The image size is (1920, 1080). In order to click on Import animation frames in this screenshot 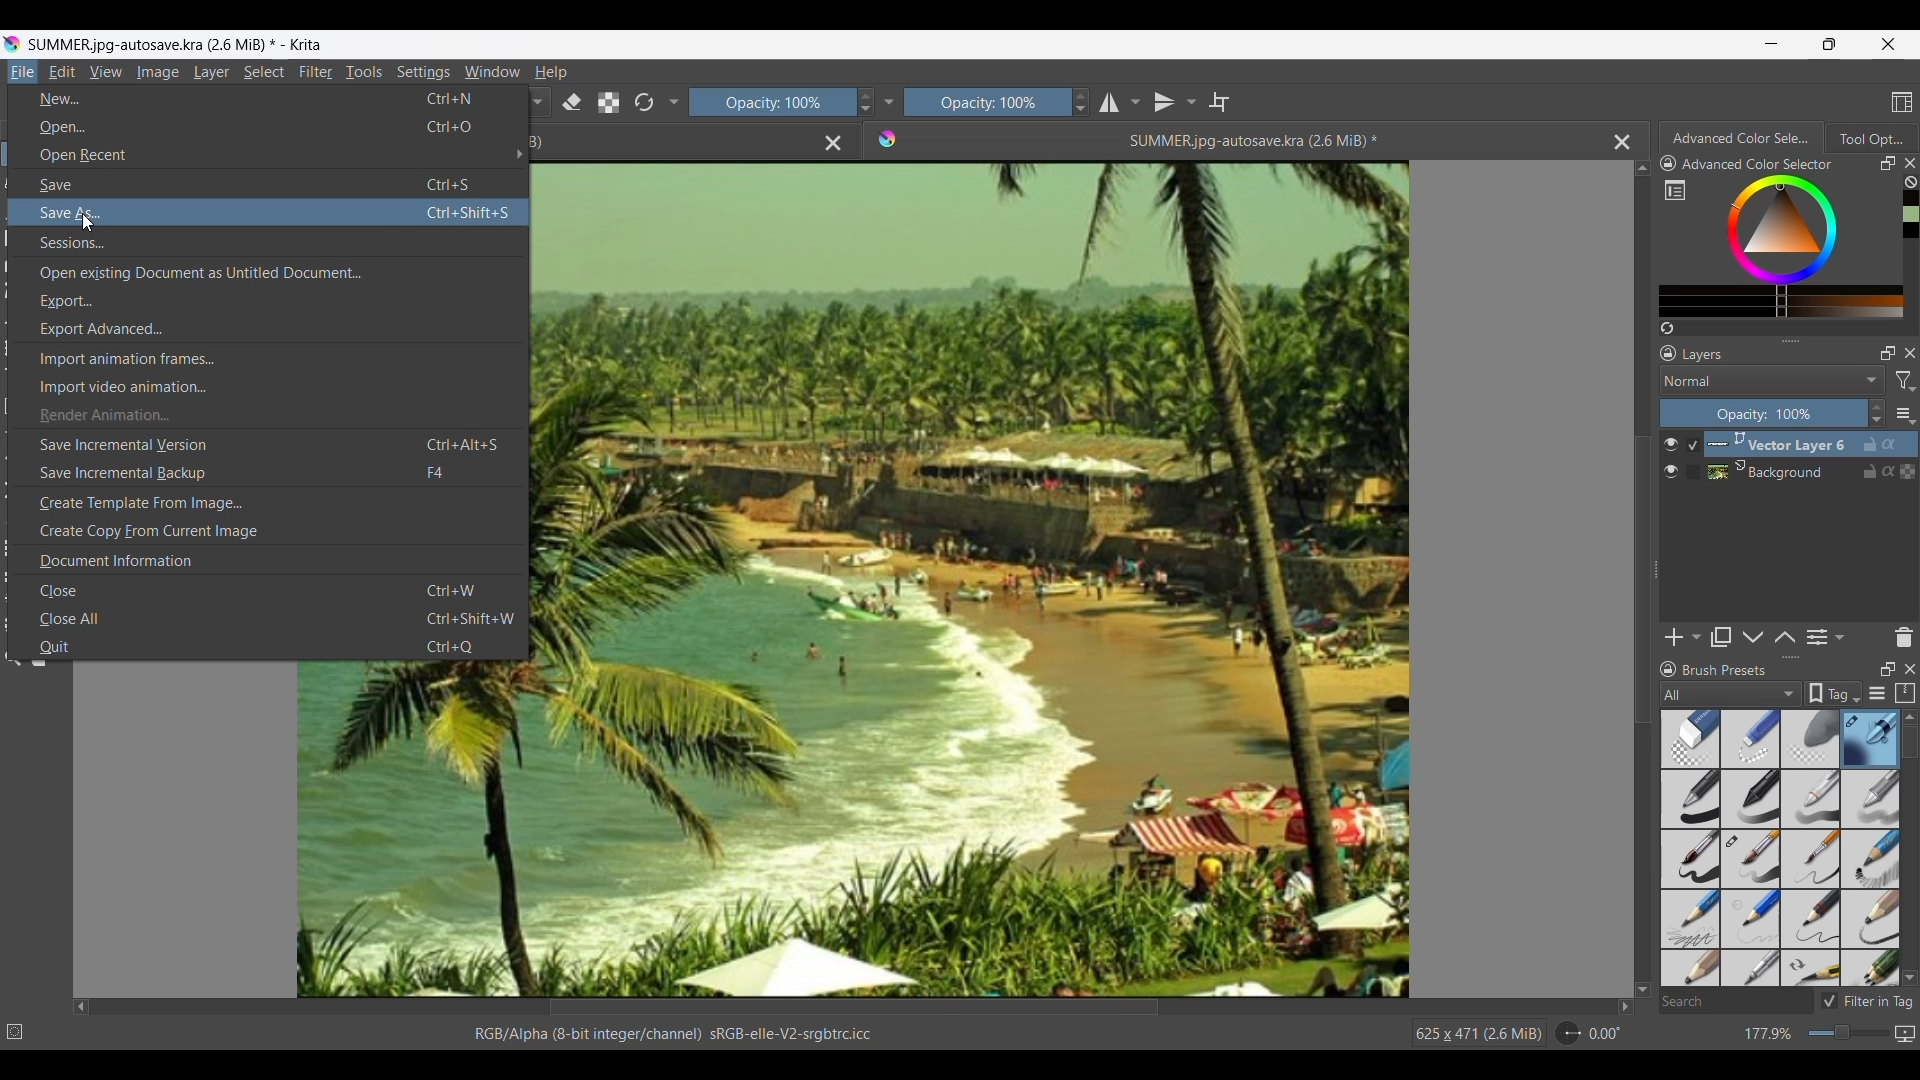, I will do `click(270, 359)`.